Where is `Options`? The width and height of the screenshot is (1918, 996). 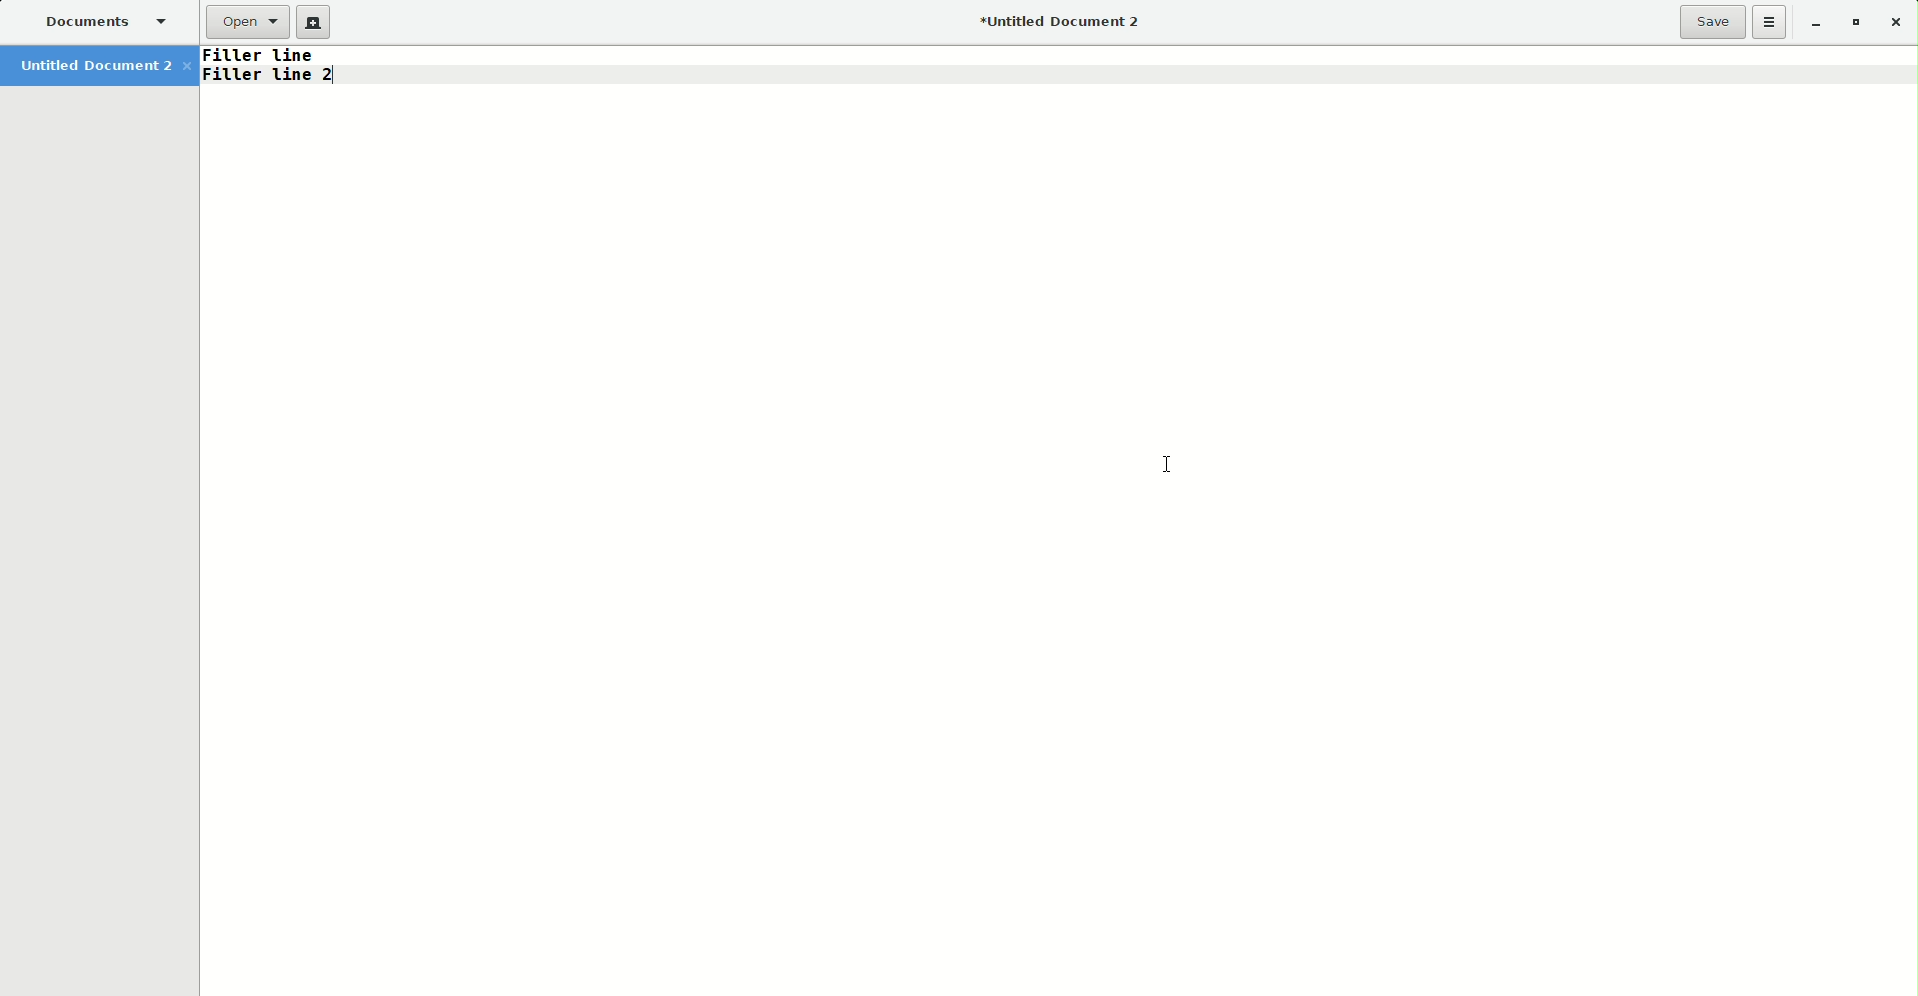 Options is located at coordinates (1770, 22).